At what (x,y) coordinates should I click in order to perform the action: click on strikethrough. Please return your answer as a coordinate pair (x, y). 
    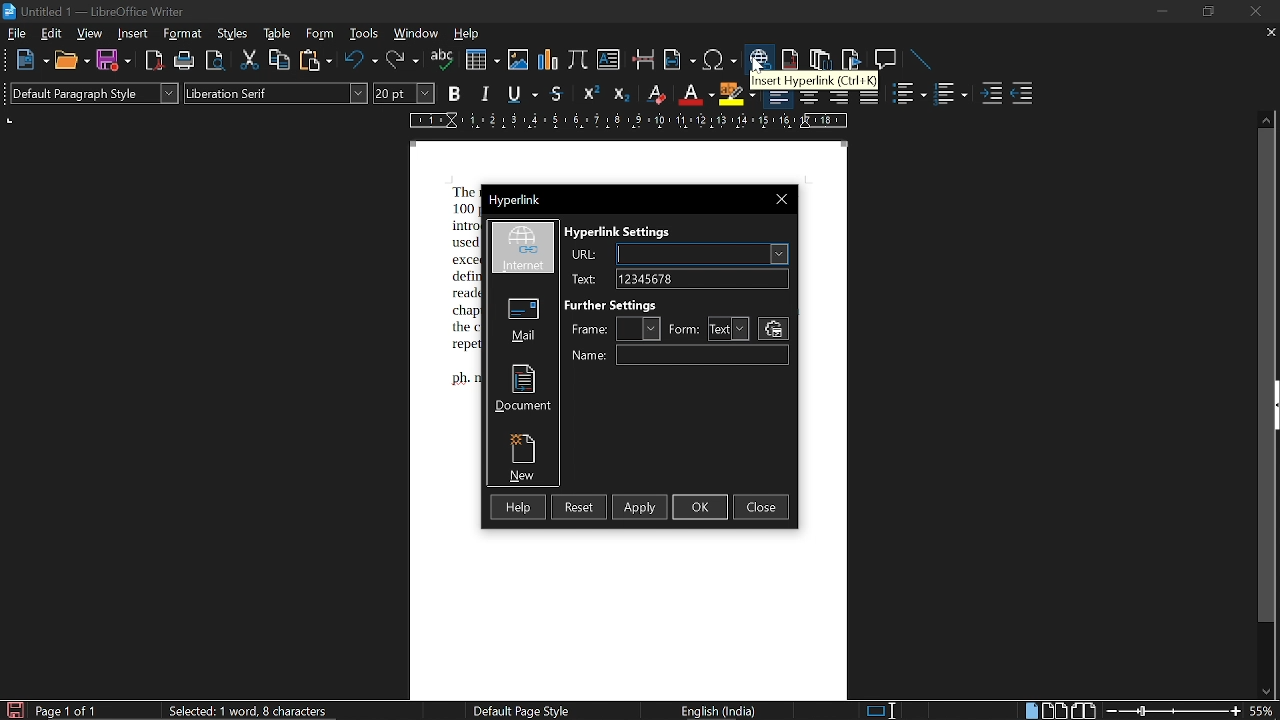
    Looking at the image, I should click on (556, 94).